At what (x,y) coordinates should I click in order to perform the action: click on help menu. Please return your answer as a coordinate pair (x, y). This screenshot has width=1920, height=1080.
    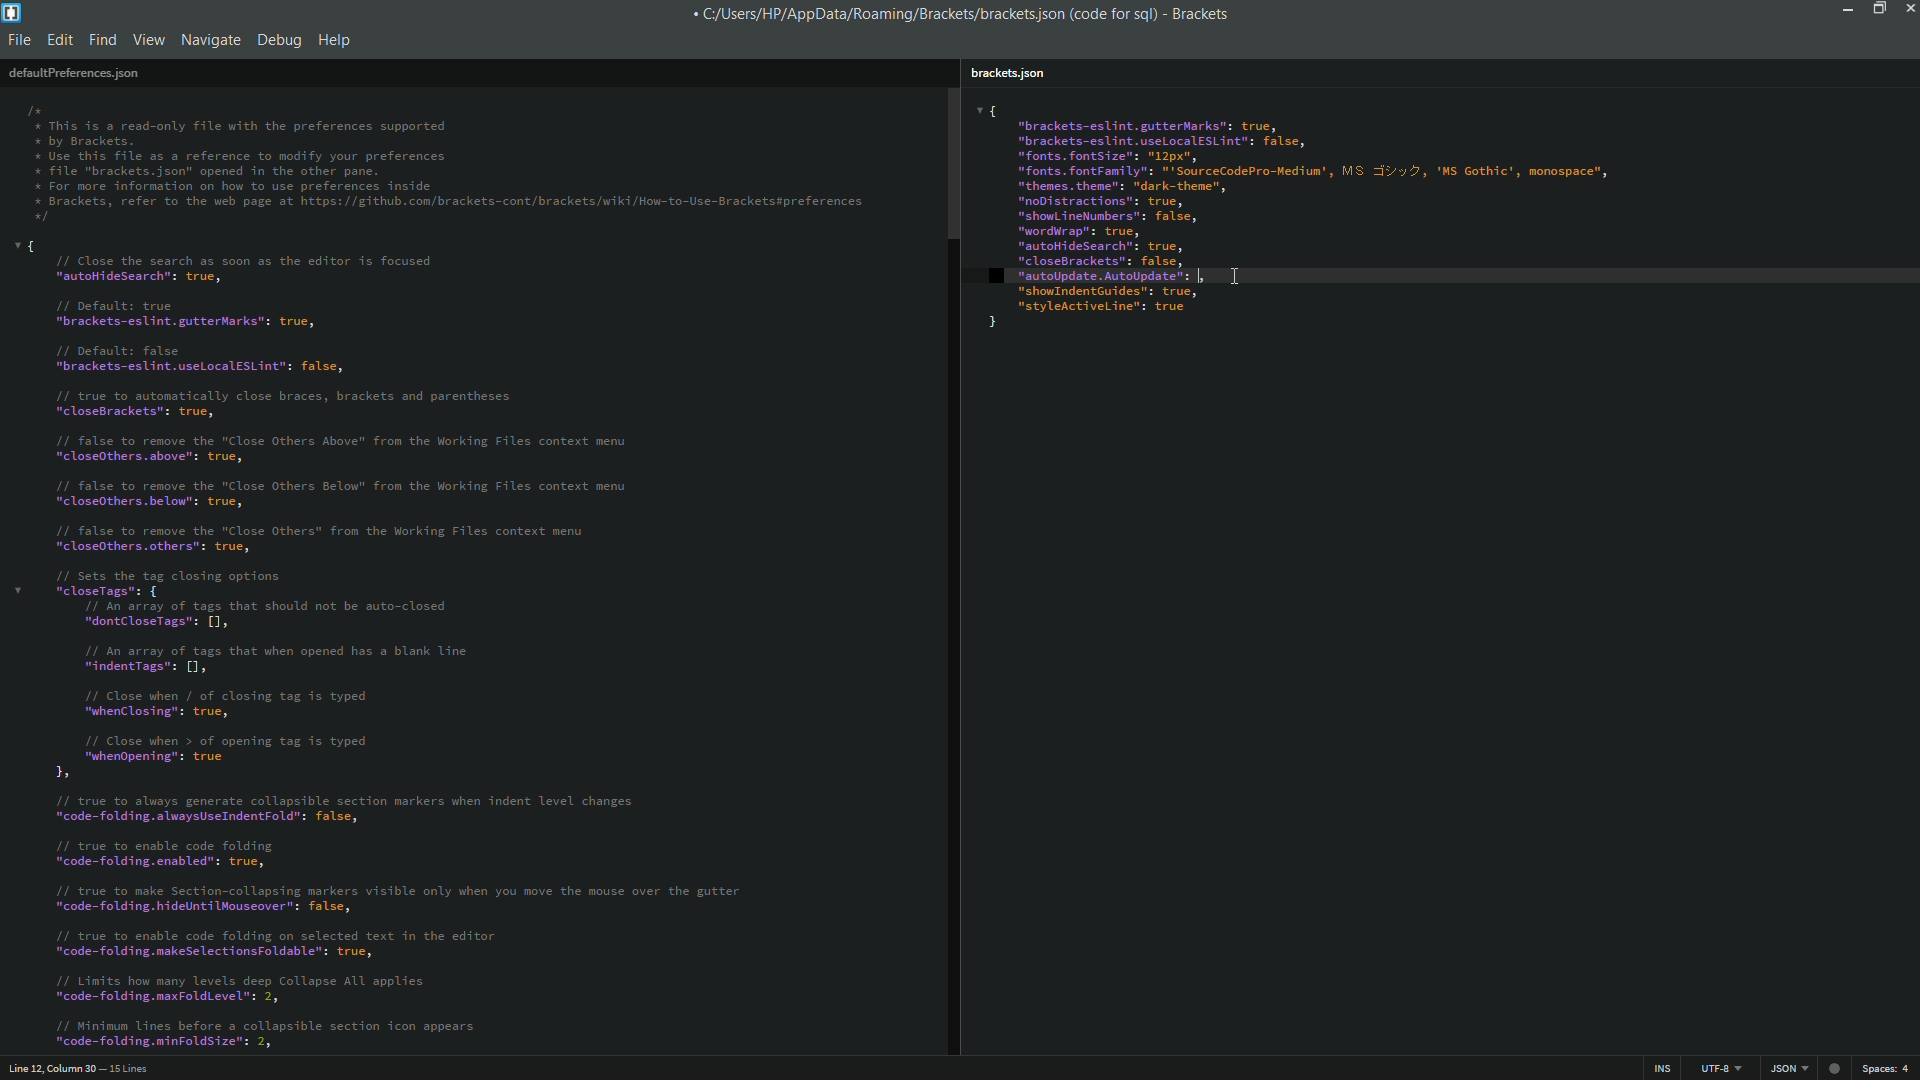
    Looking at the image, I should click on (336, 40).